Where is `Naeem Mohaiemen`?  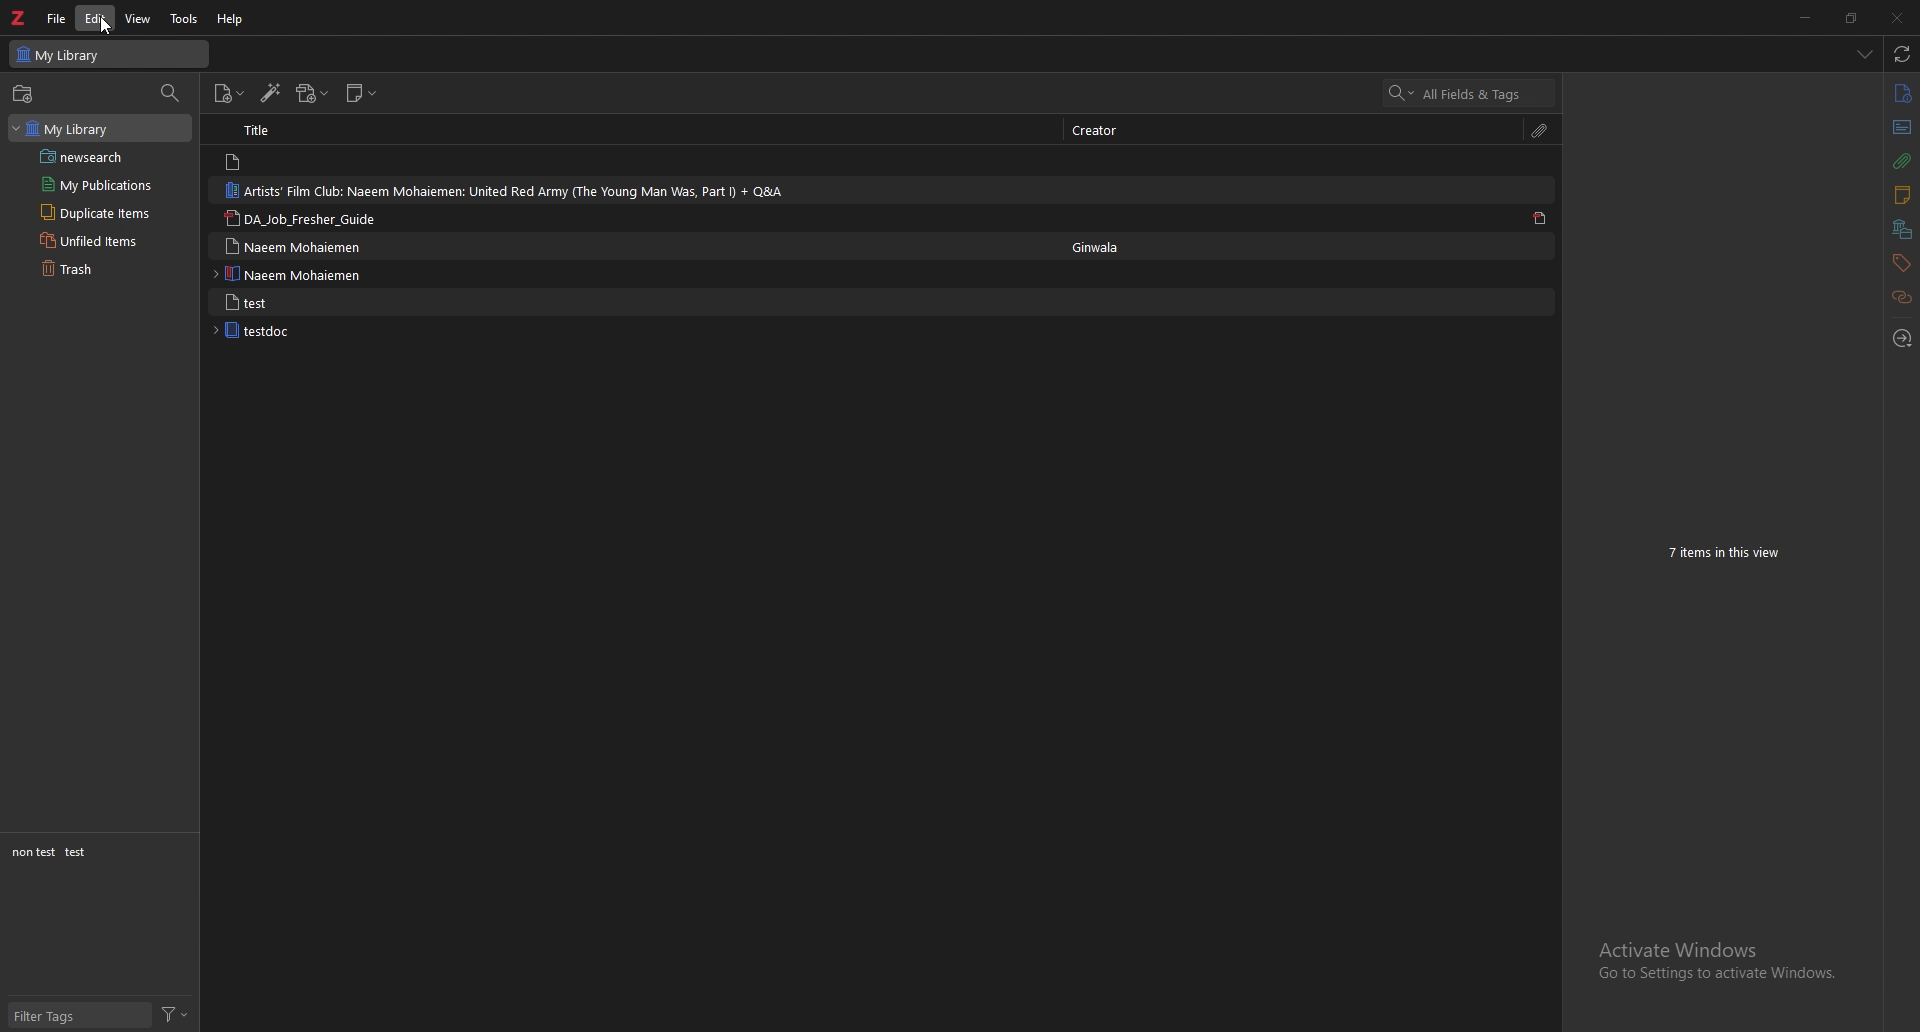 Naeem Mohaiemen is located at coordinates (303, 274).